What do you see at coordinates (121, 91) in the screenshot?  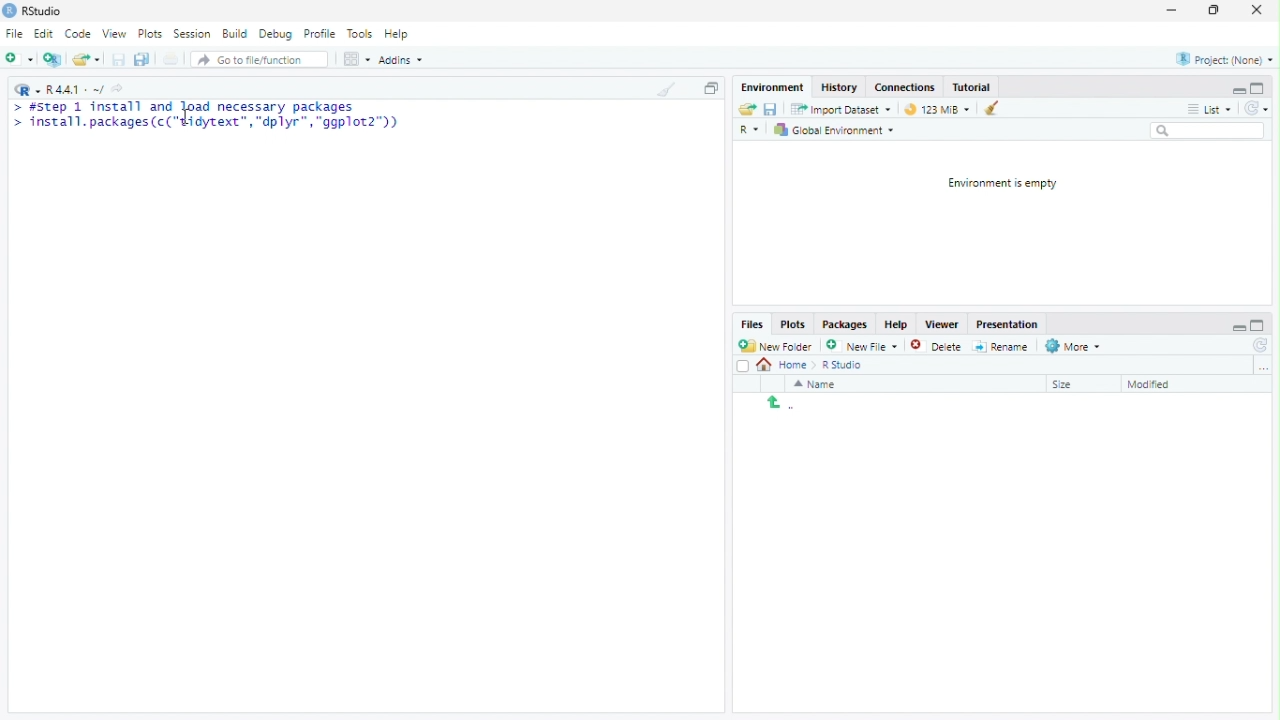 I see `Go` at bounding box center [121, 91].